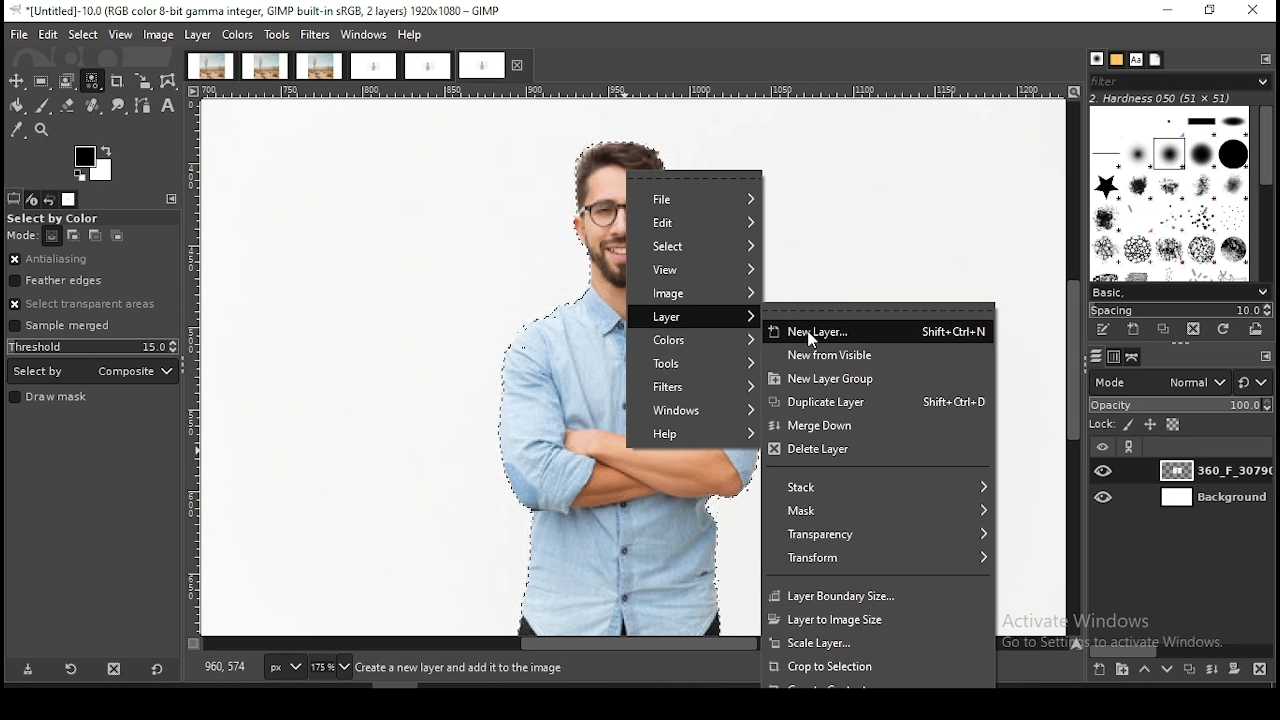 The width and height of the screenshot is (1280, 720). What do you see at coordinates (1180, 406) in the screenshot?
I see `opacity` at bounding box center [1180, 406].